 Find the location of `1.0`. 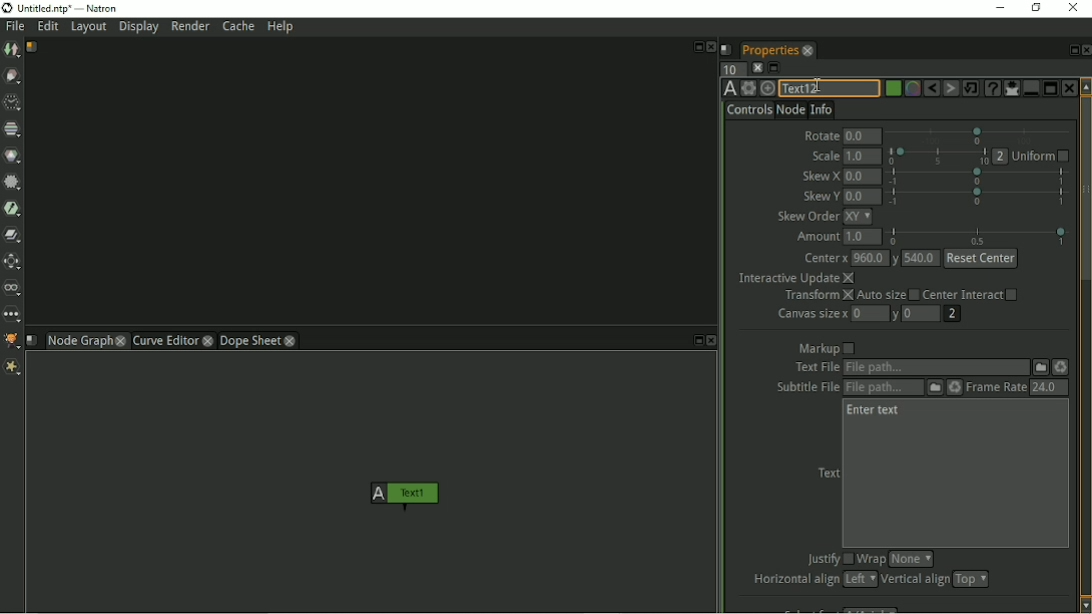

1.0 is located at coordinates (862, 156).